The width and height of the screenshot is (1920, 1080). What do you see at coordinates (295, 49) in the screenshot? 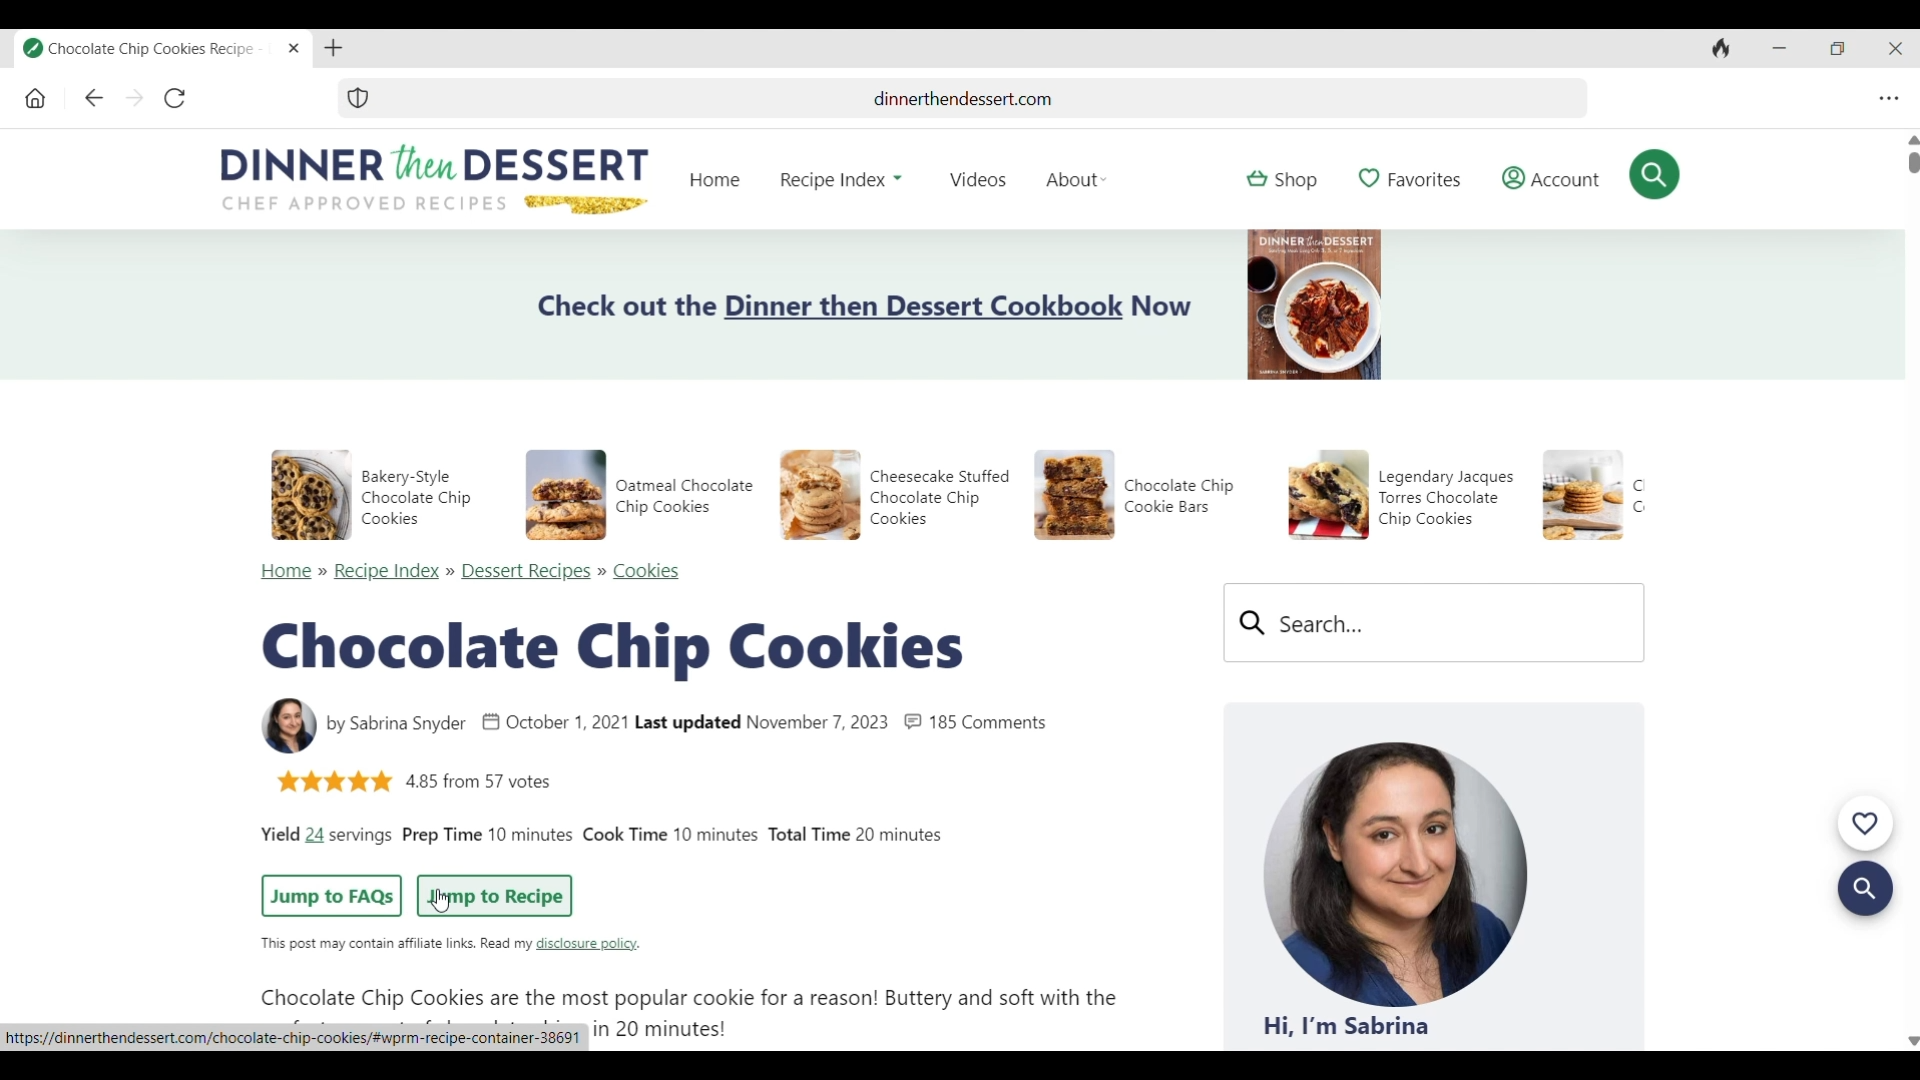
I see `Close tab` at bounding box center [295, 49].